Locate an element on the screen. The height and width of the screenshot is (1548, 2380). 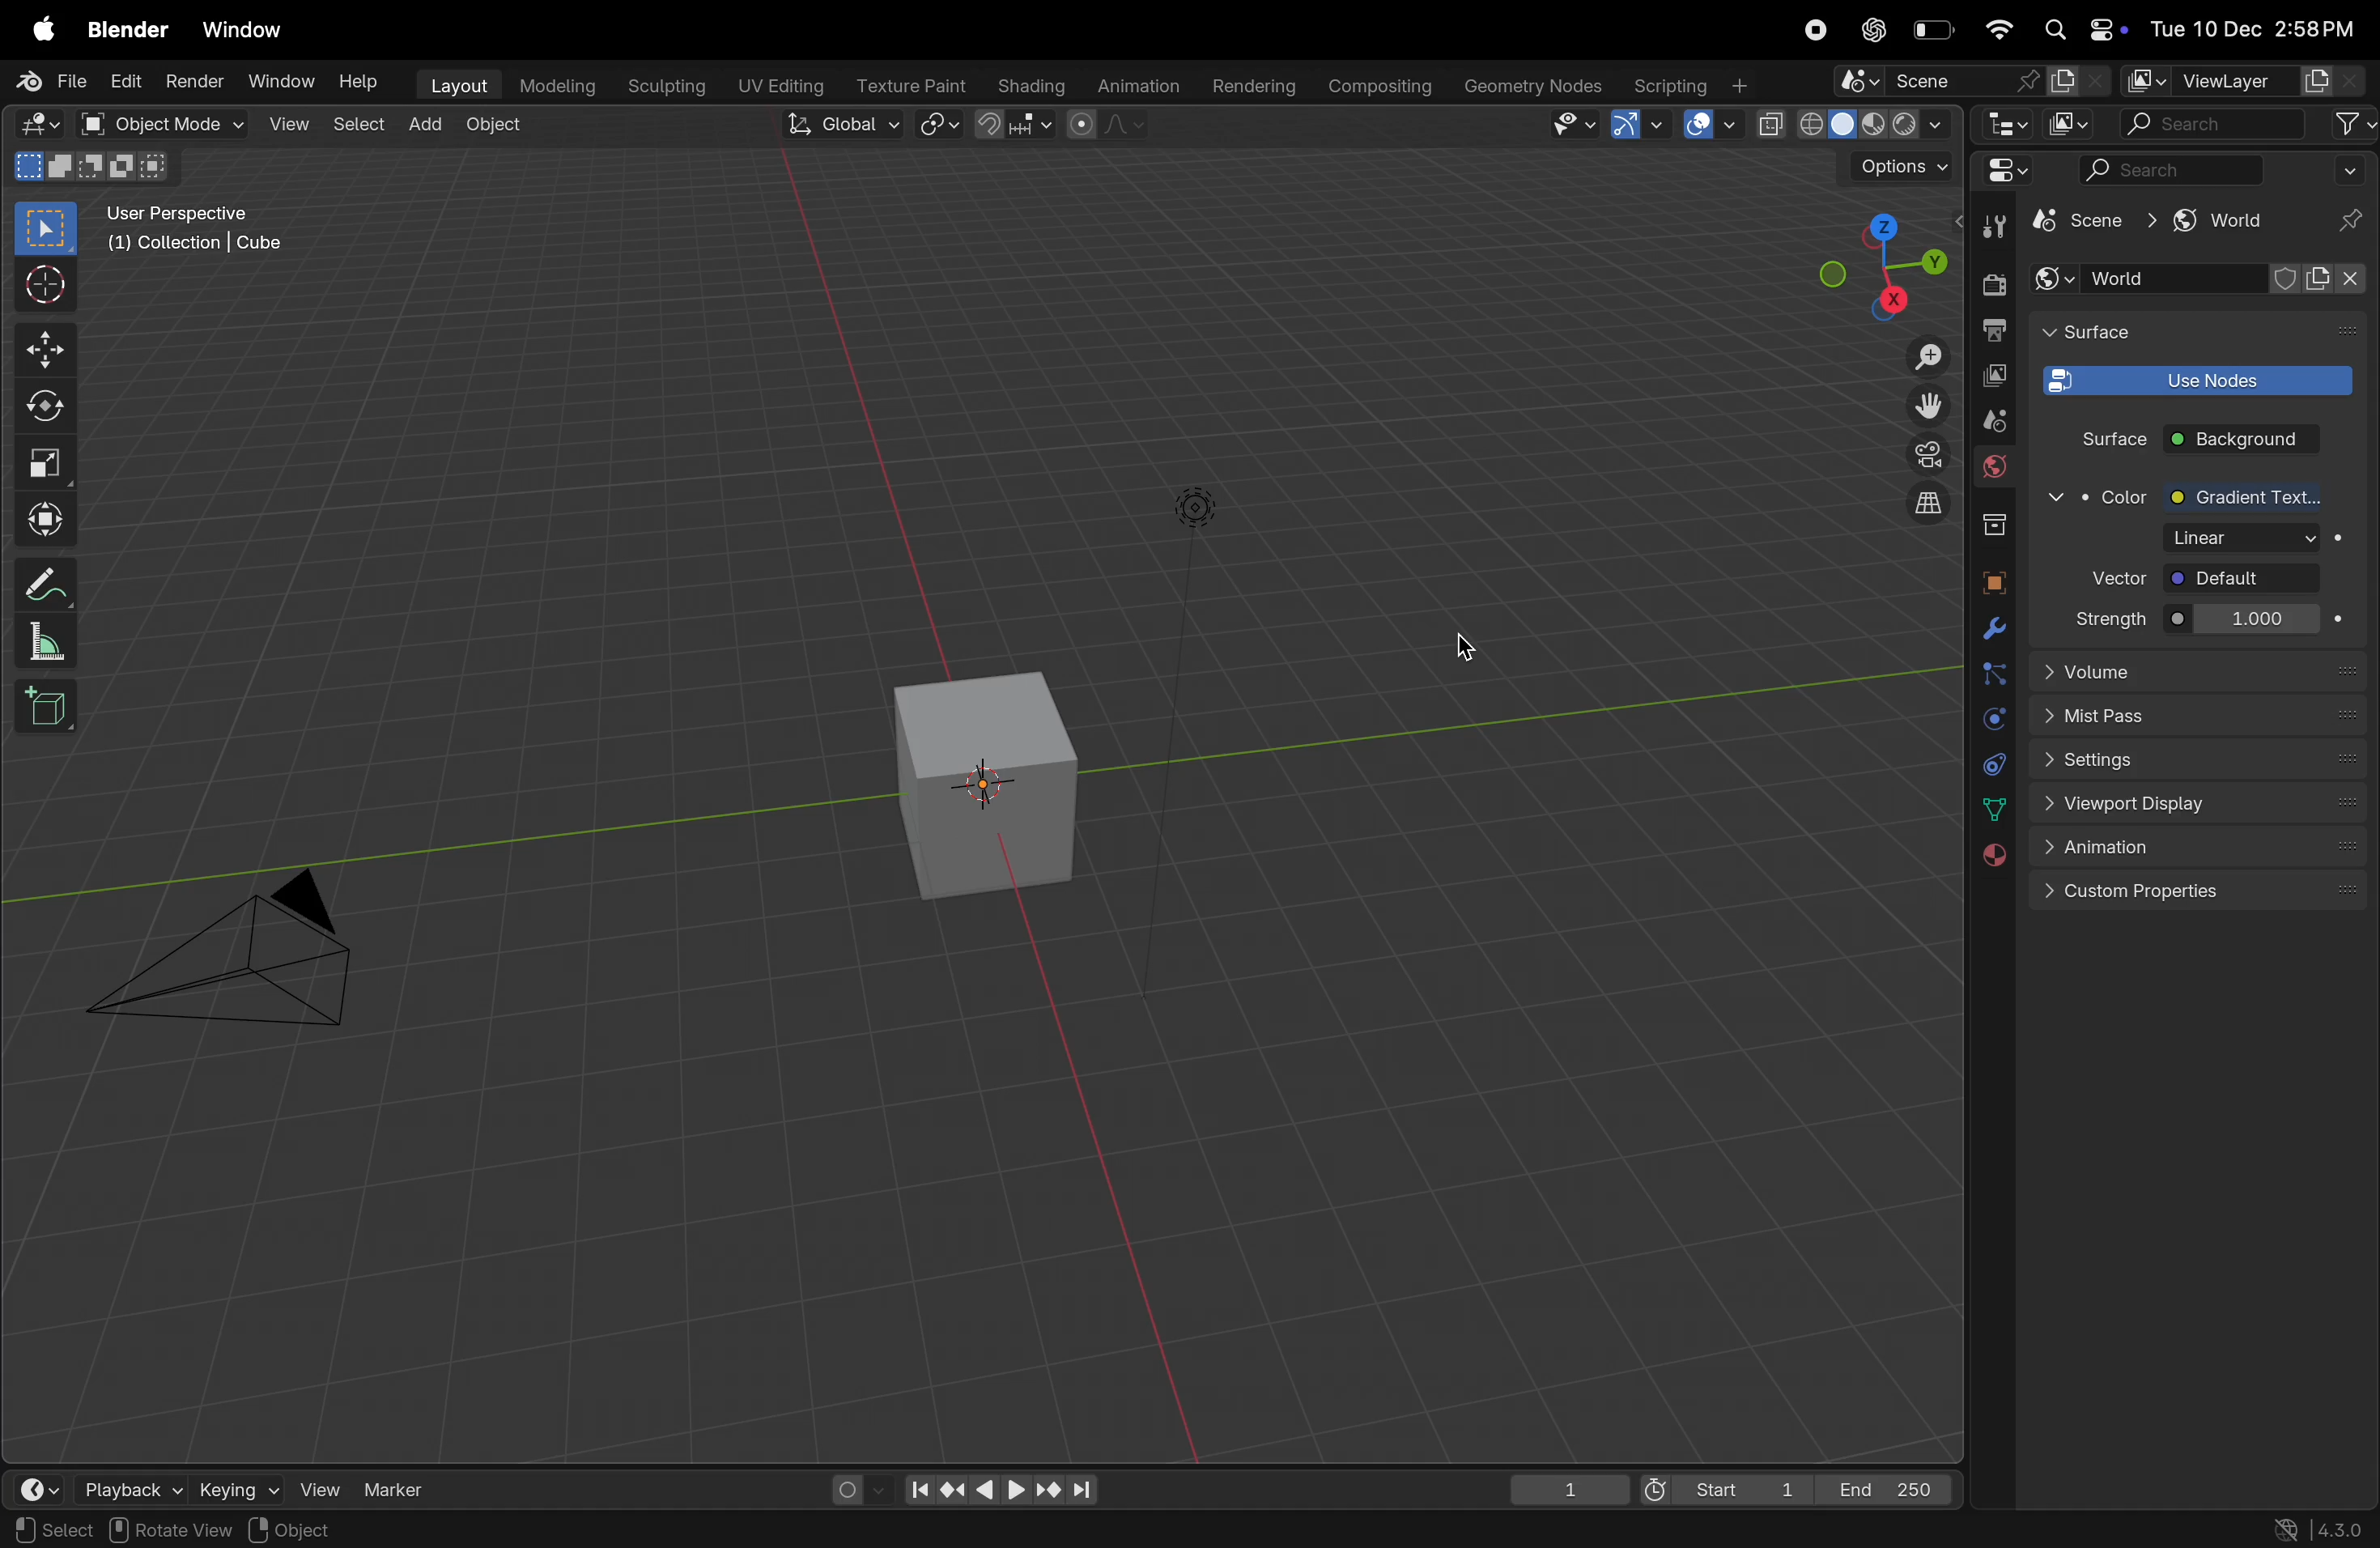
view is located at coordinates (297, 1527).